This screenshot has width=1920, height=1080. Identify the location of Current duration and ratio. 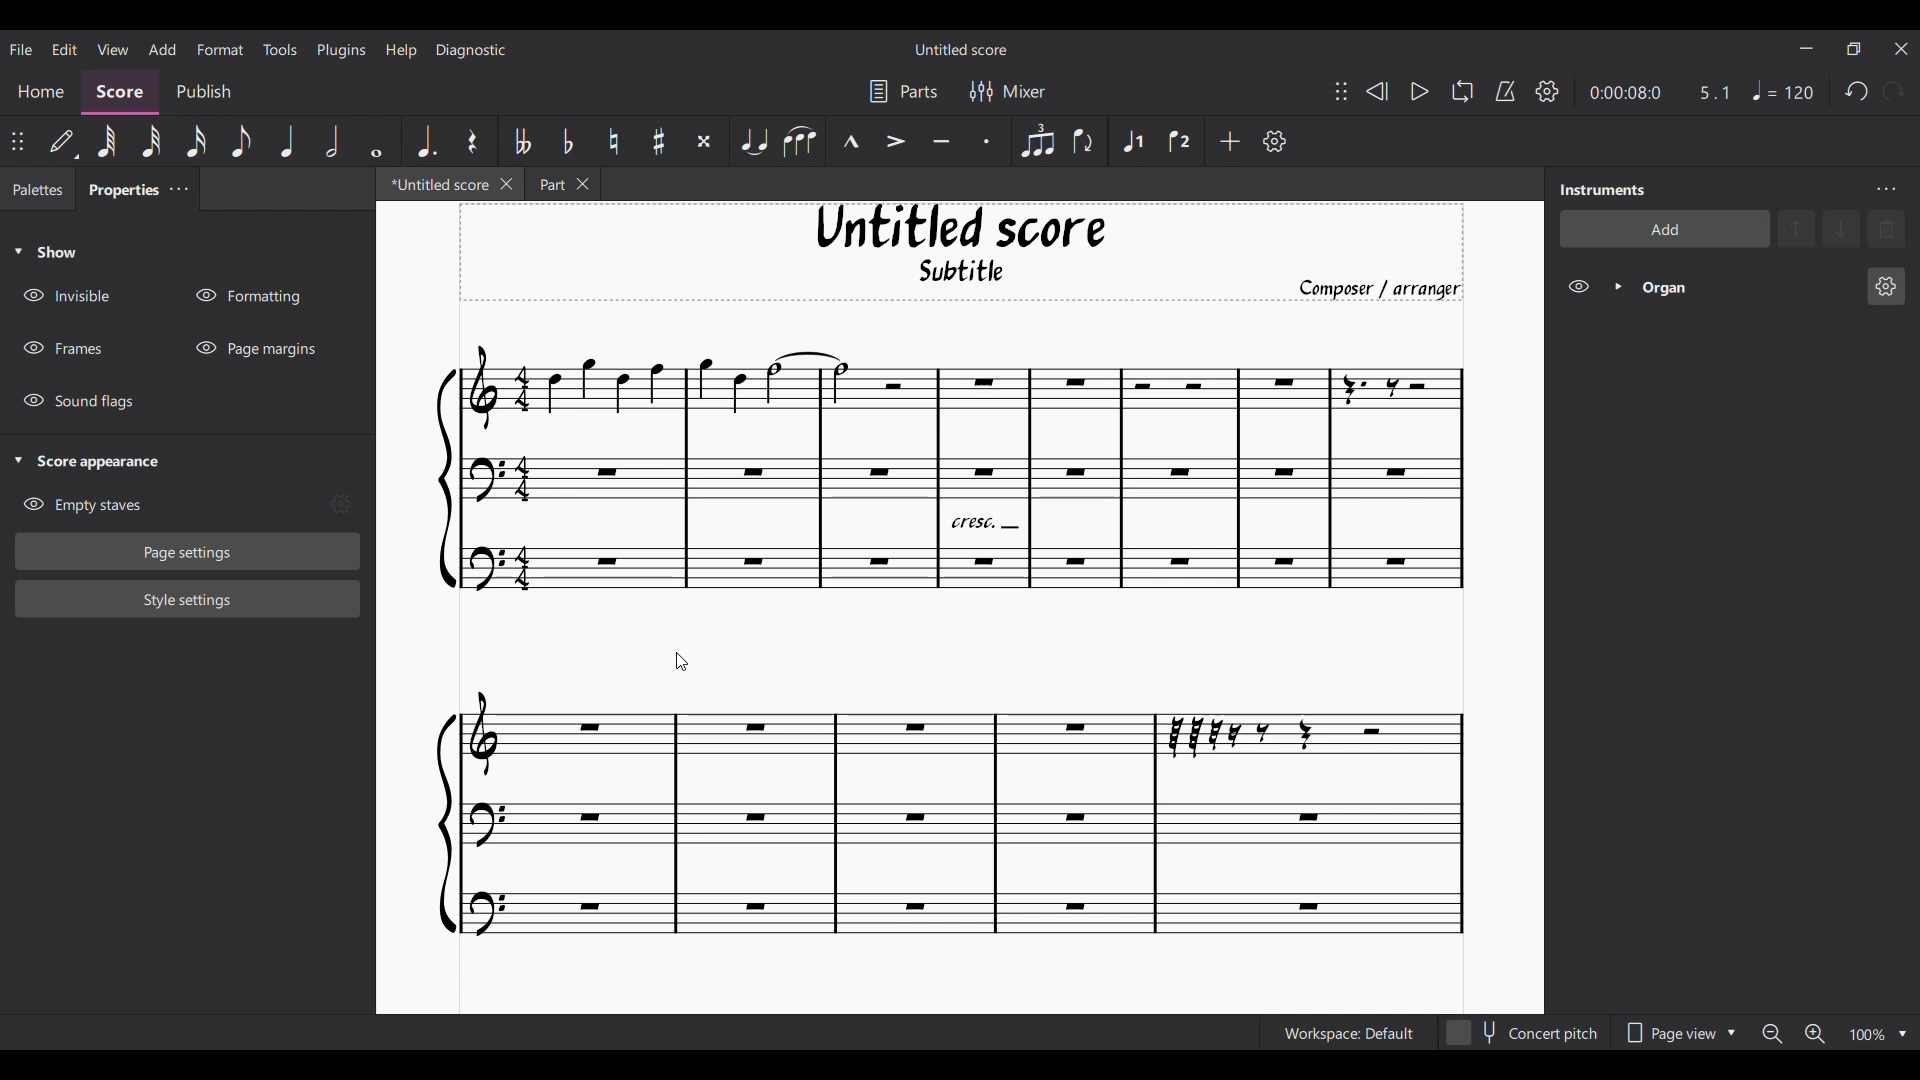
(1659, 92).